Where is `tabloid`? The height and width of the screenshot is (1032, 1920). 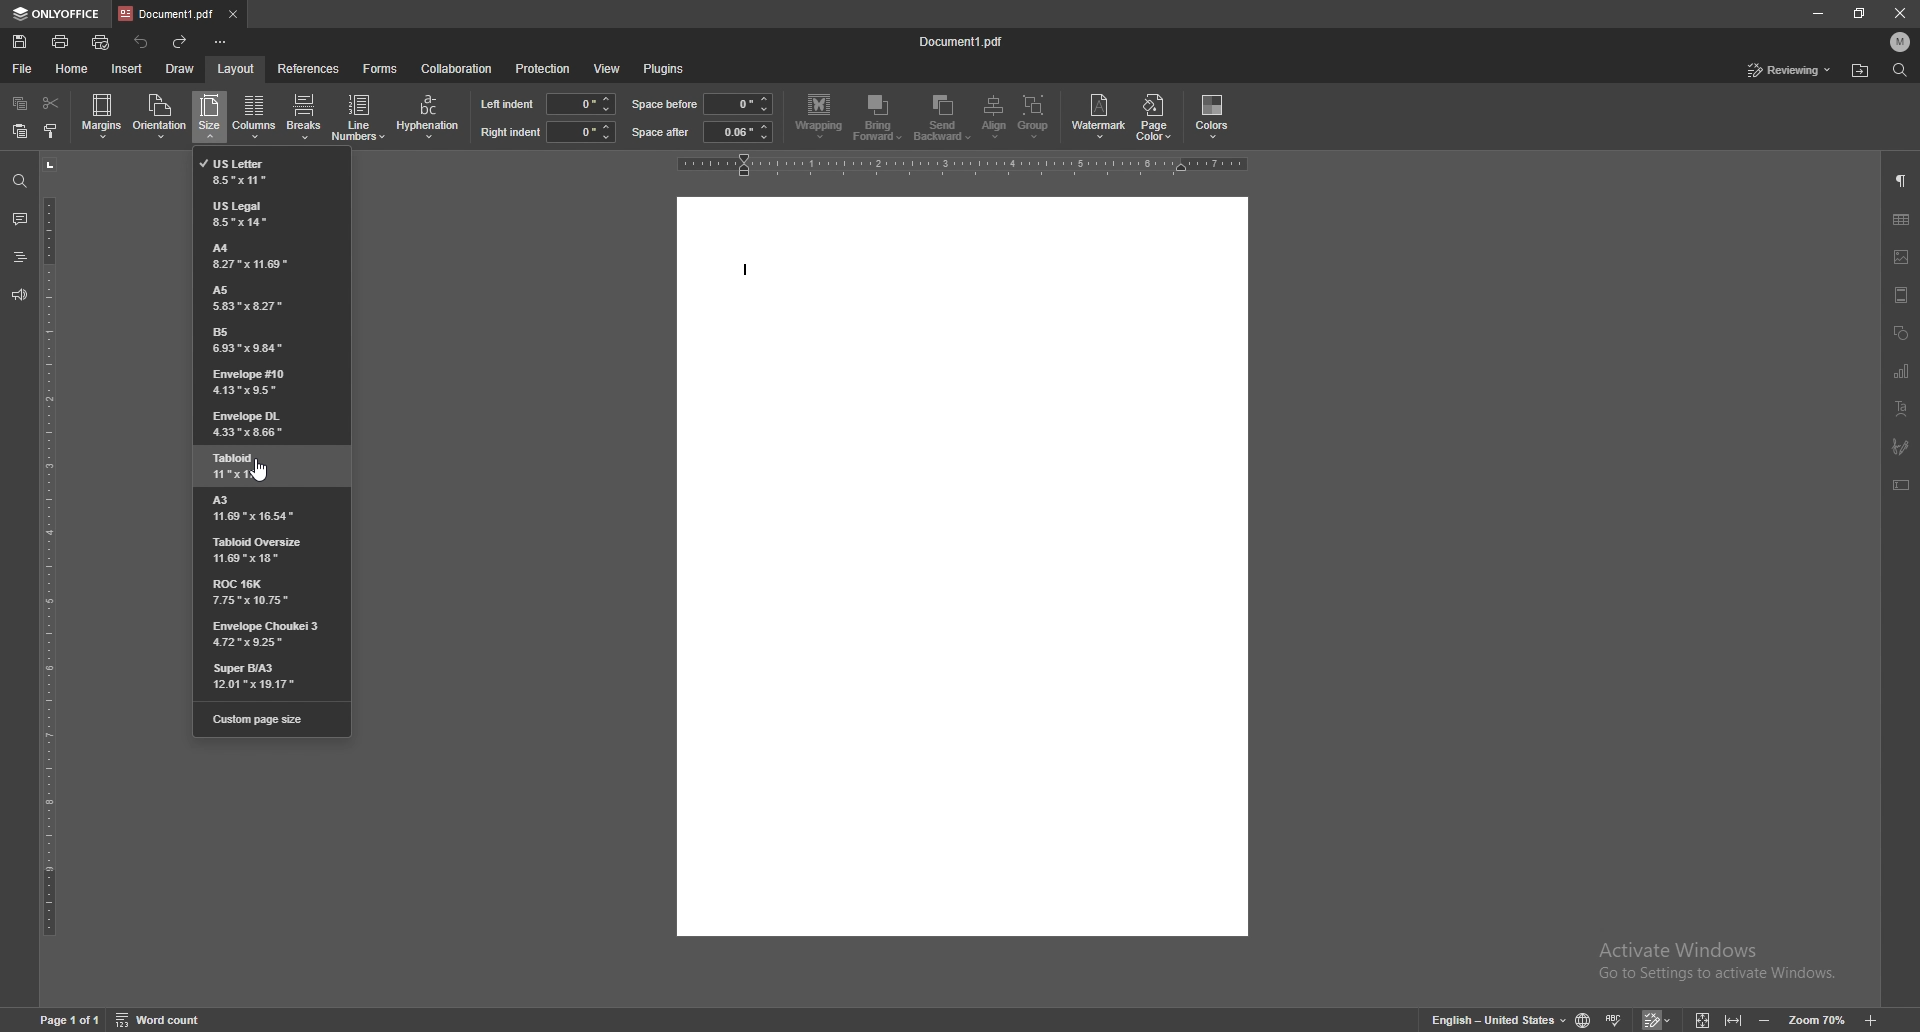 tabloid is located at coordinates (267, 468).